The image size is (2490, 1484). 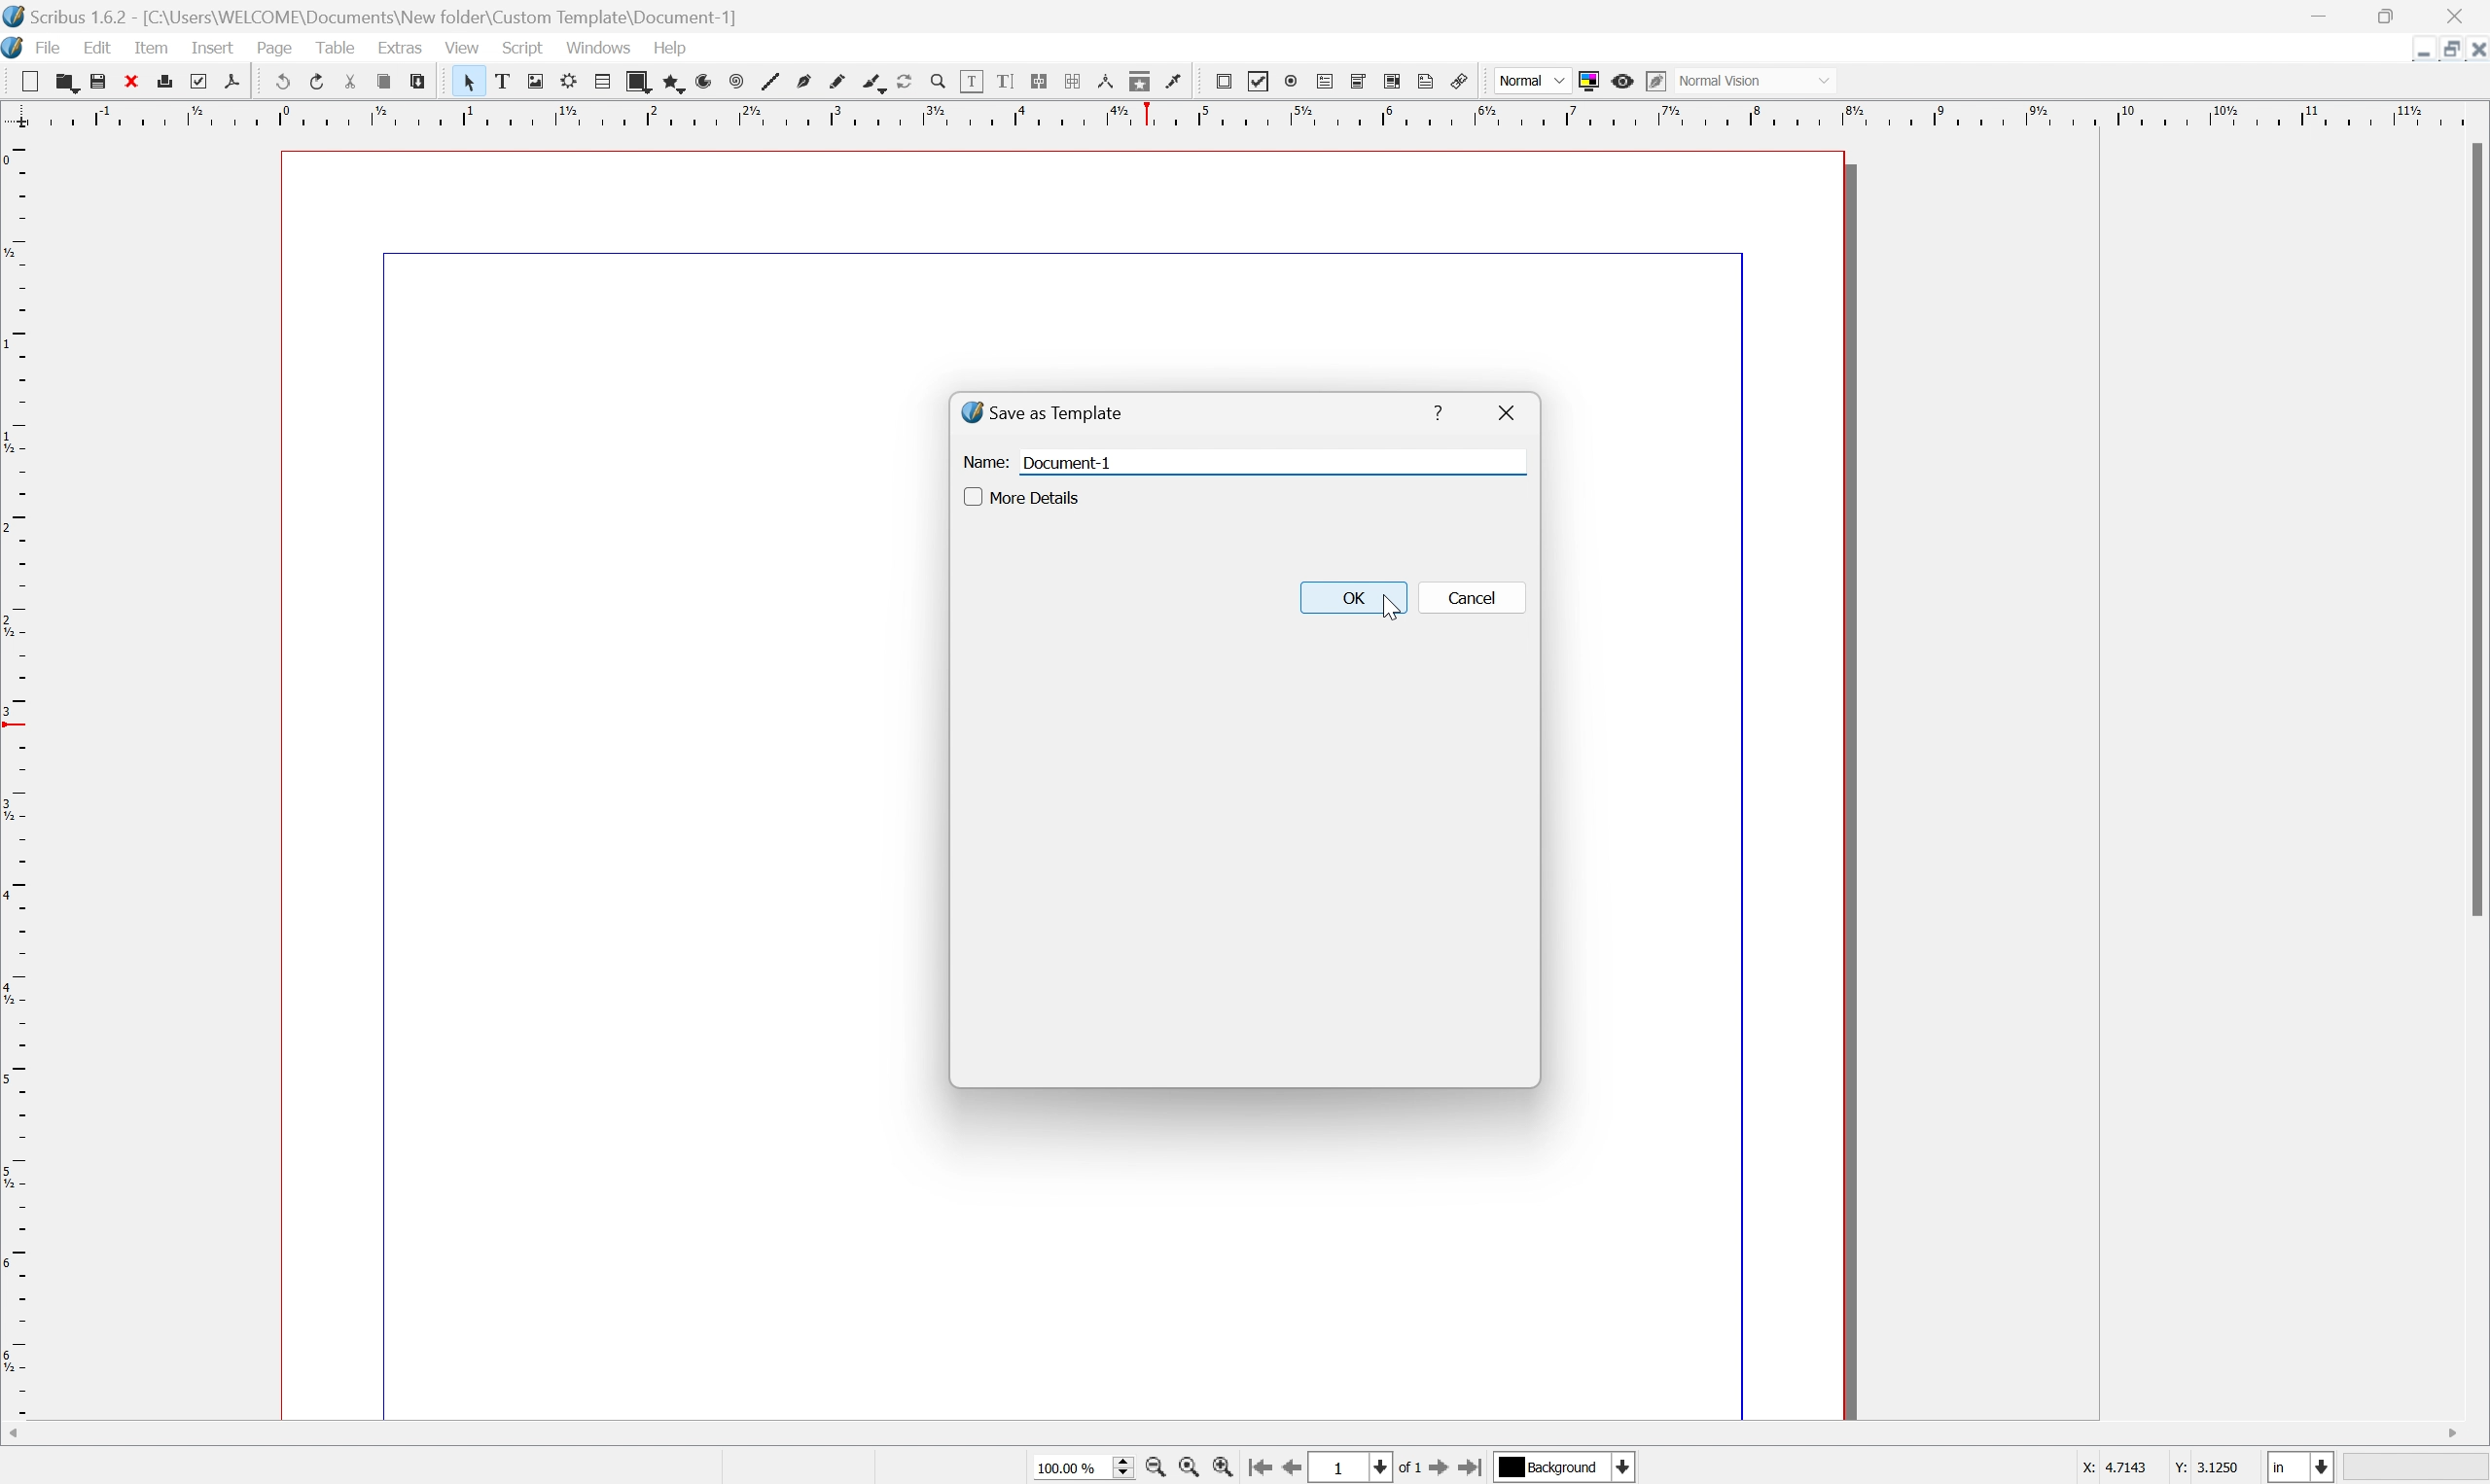 I want to click on copy, so click(x=64, y=78).